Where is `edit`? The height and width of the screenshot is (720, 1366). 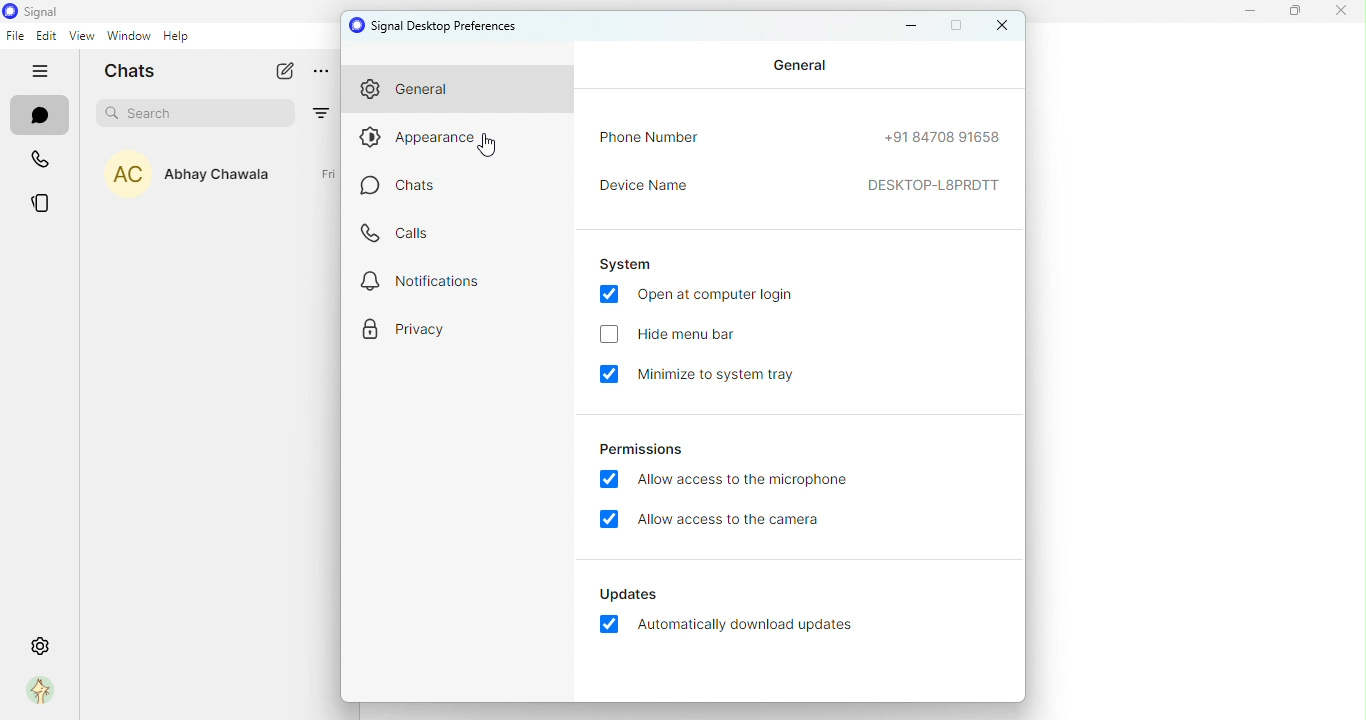 edit is located at coordinates (47, 37).